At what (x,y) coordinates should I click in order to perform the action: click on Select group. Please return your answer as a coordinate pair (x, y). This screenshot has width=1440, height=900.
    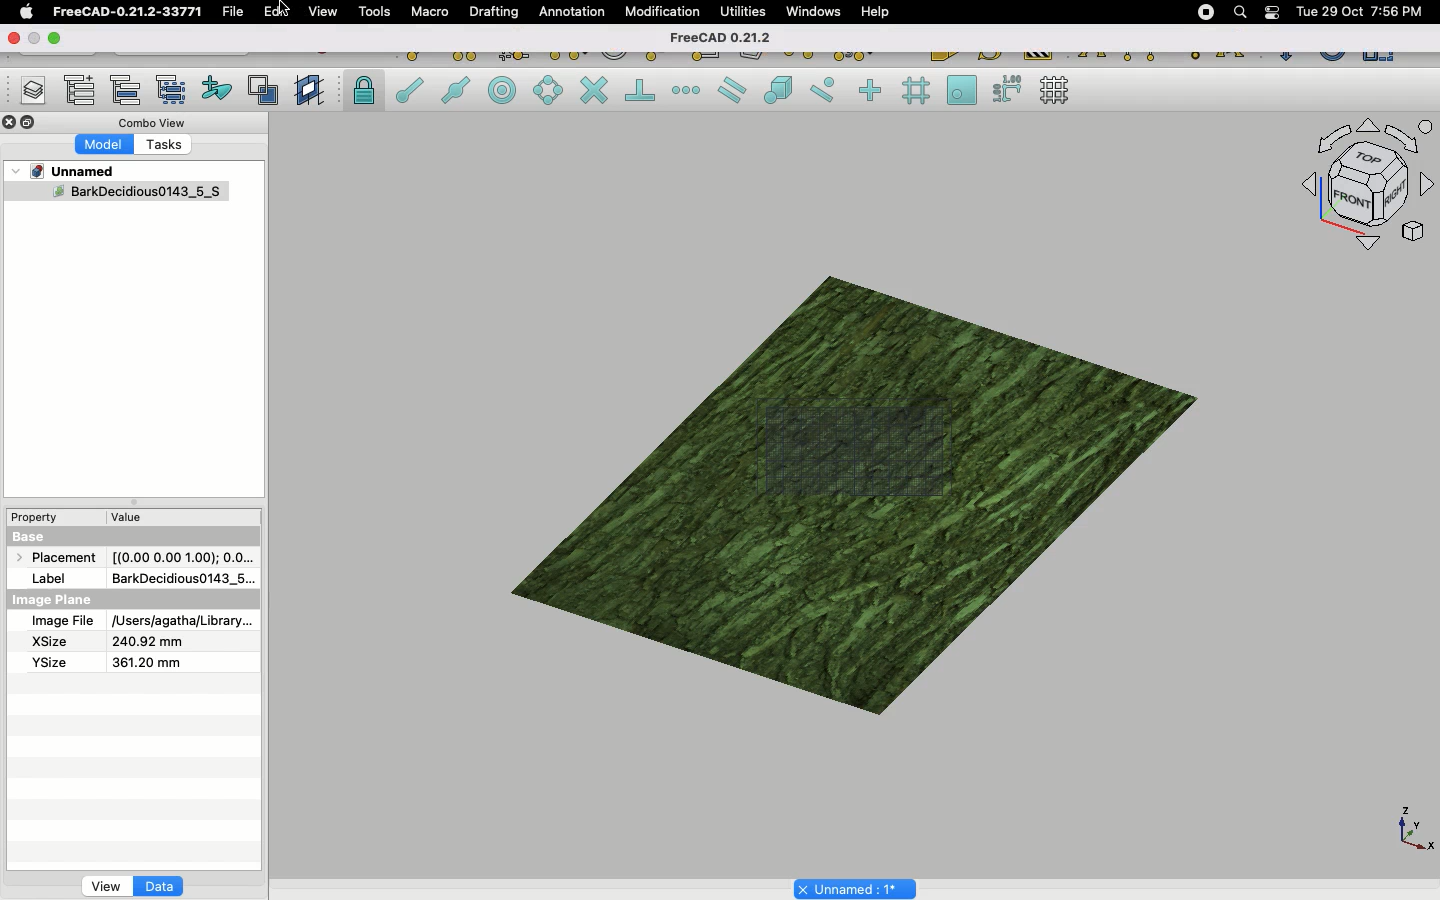
    Looking at the image, I should click on (173, 88).